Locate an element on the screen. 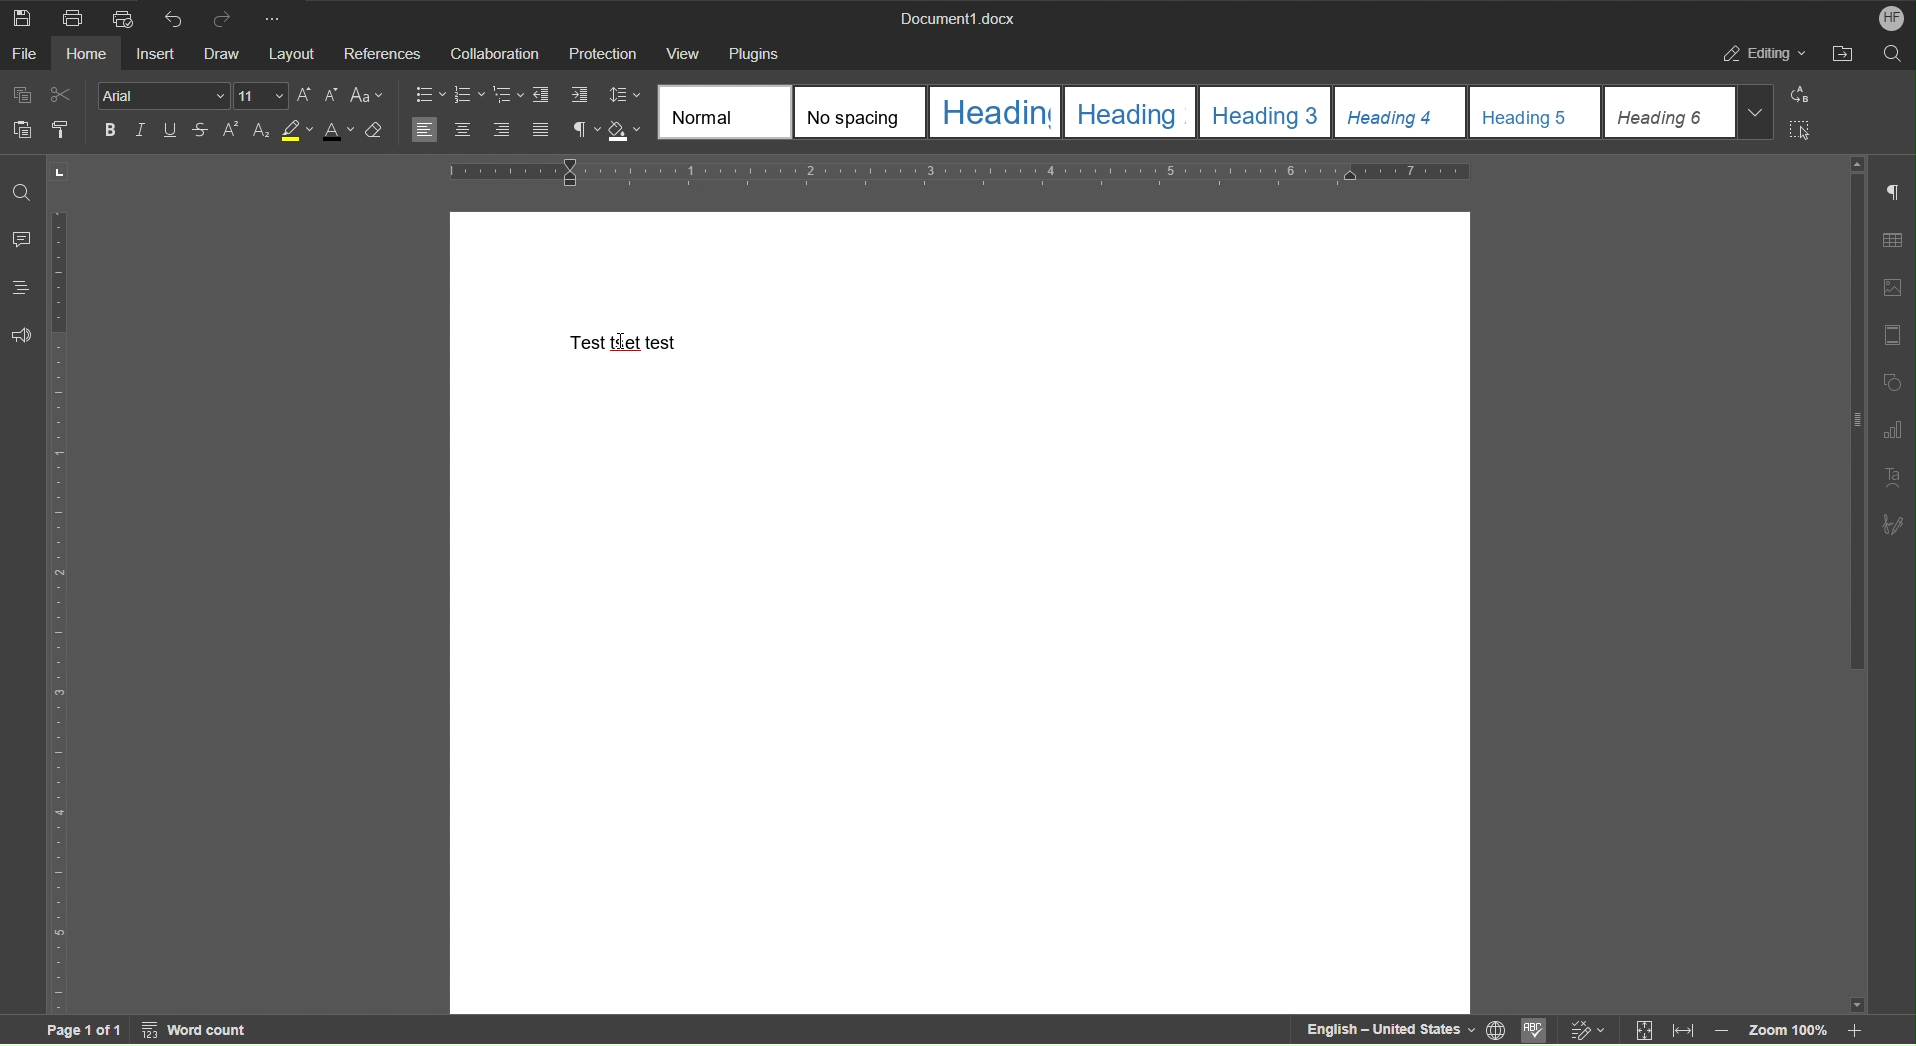 The height and width of the screenshot is (1046, 1916). Insert is located at coordinates (158, 53).